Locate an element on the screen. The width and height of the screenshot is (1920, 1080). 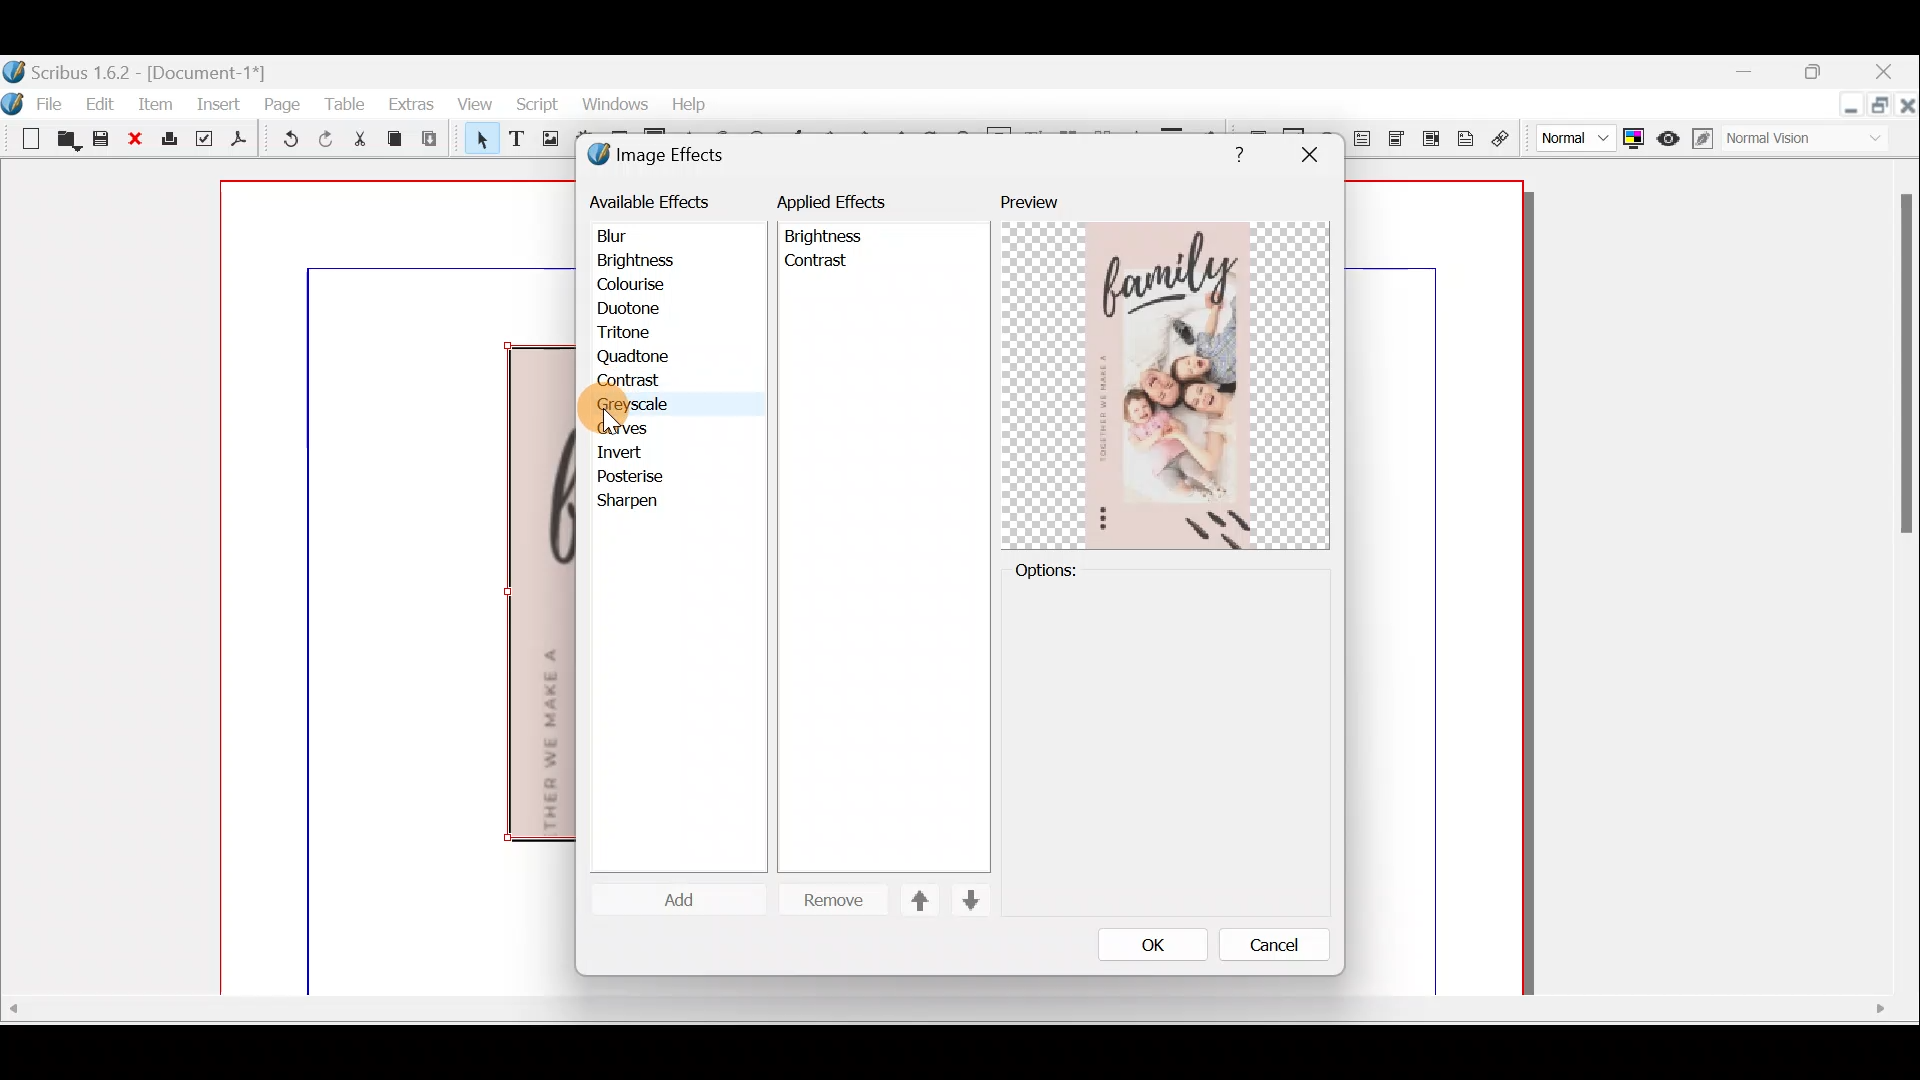
Page is located at coordinates (281, 107).